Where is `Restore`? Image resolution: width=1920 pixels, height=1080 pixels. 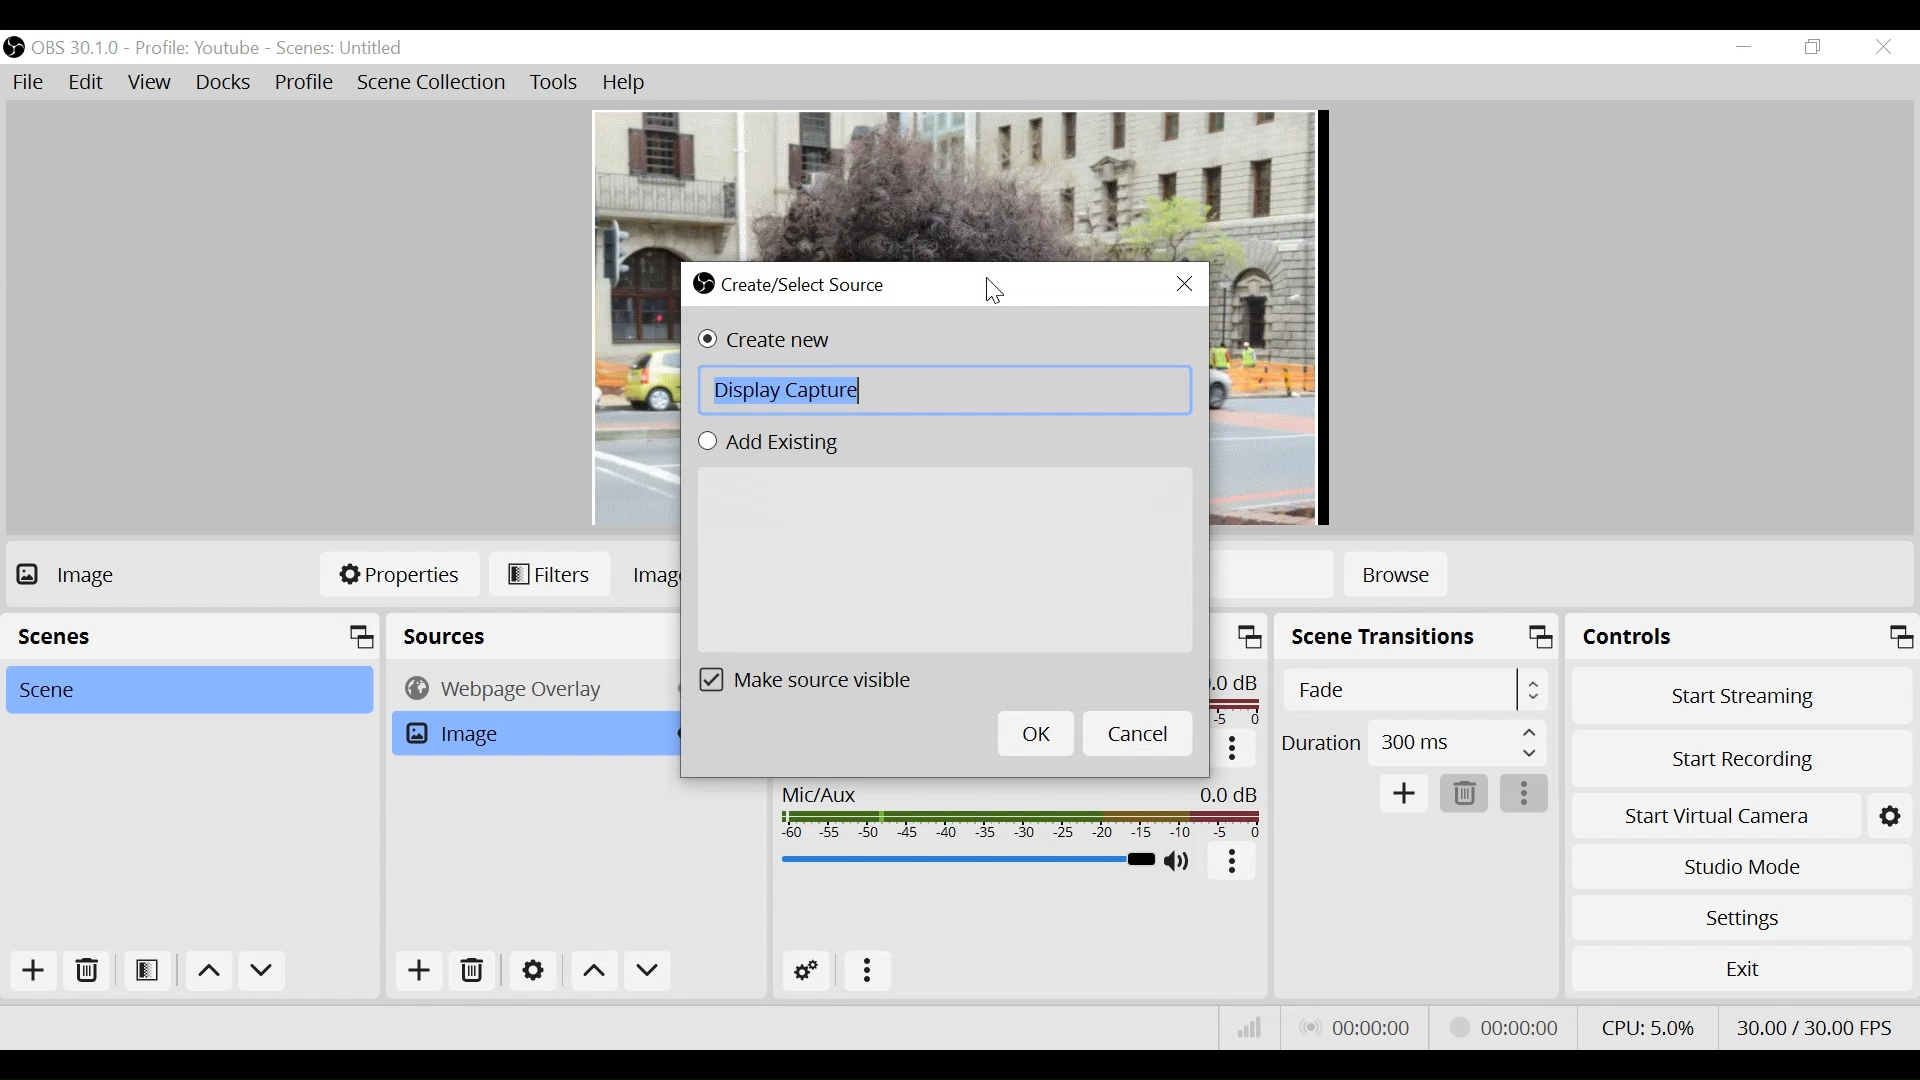 Restore is located at coordinates (1813, 48).